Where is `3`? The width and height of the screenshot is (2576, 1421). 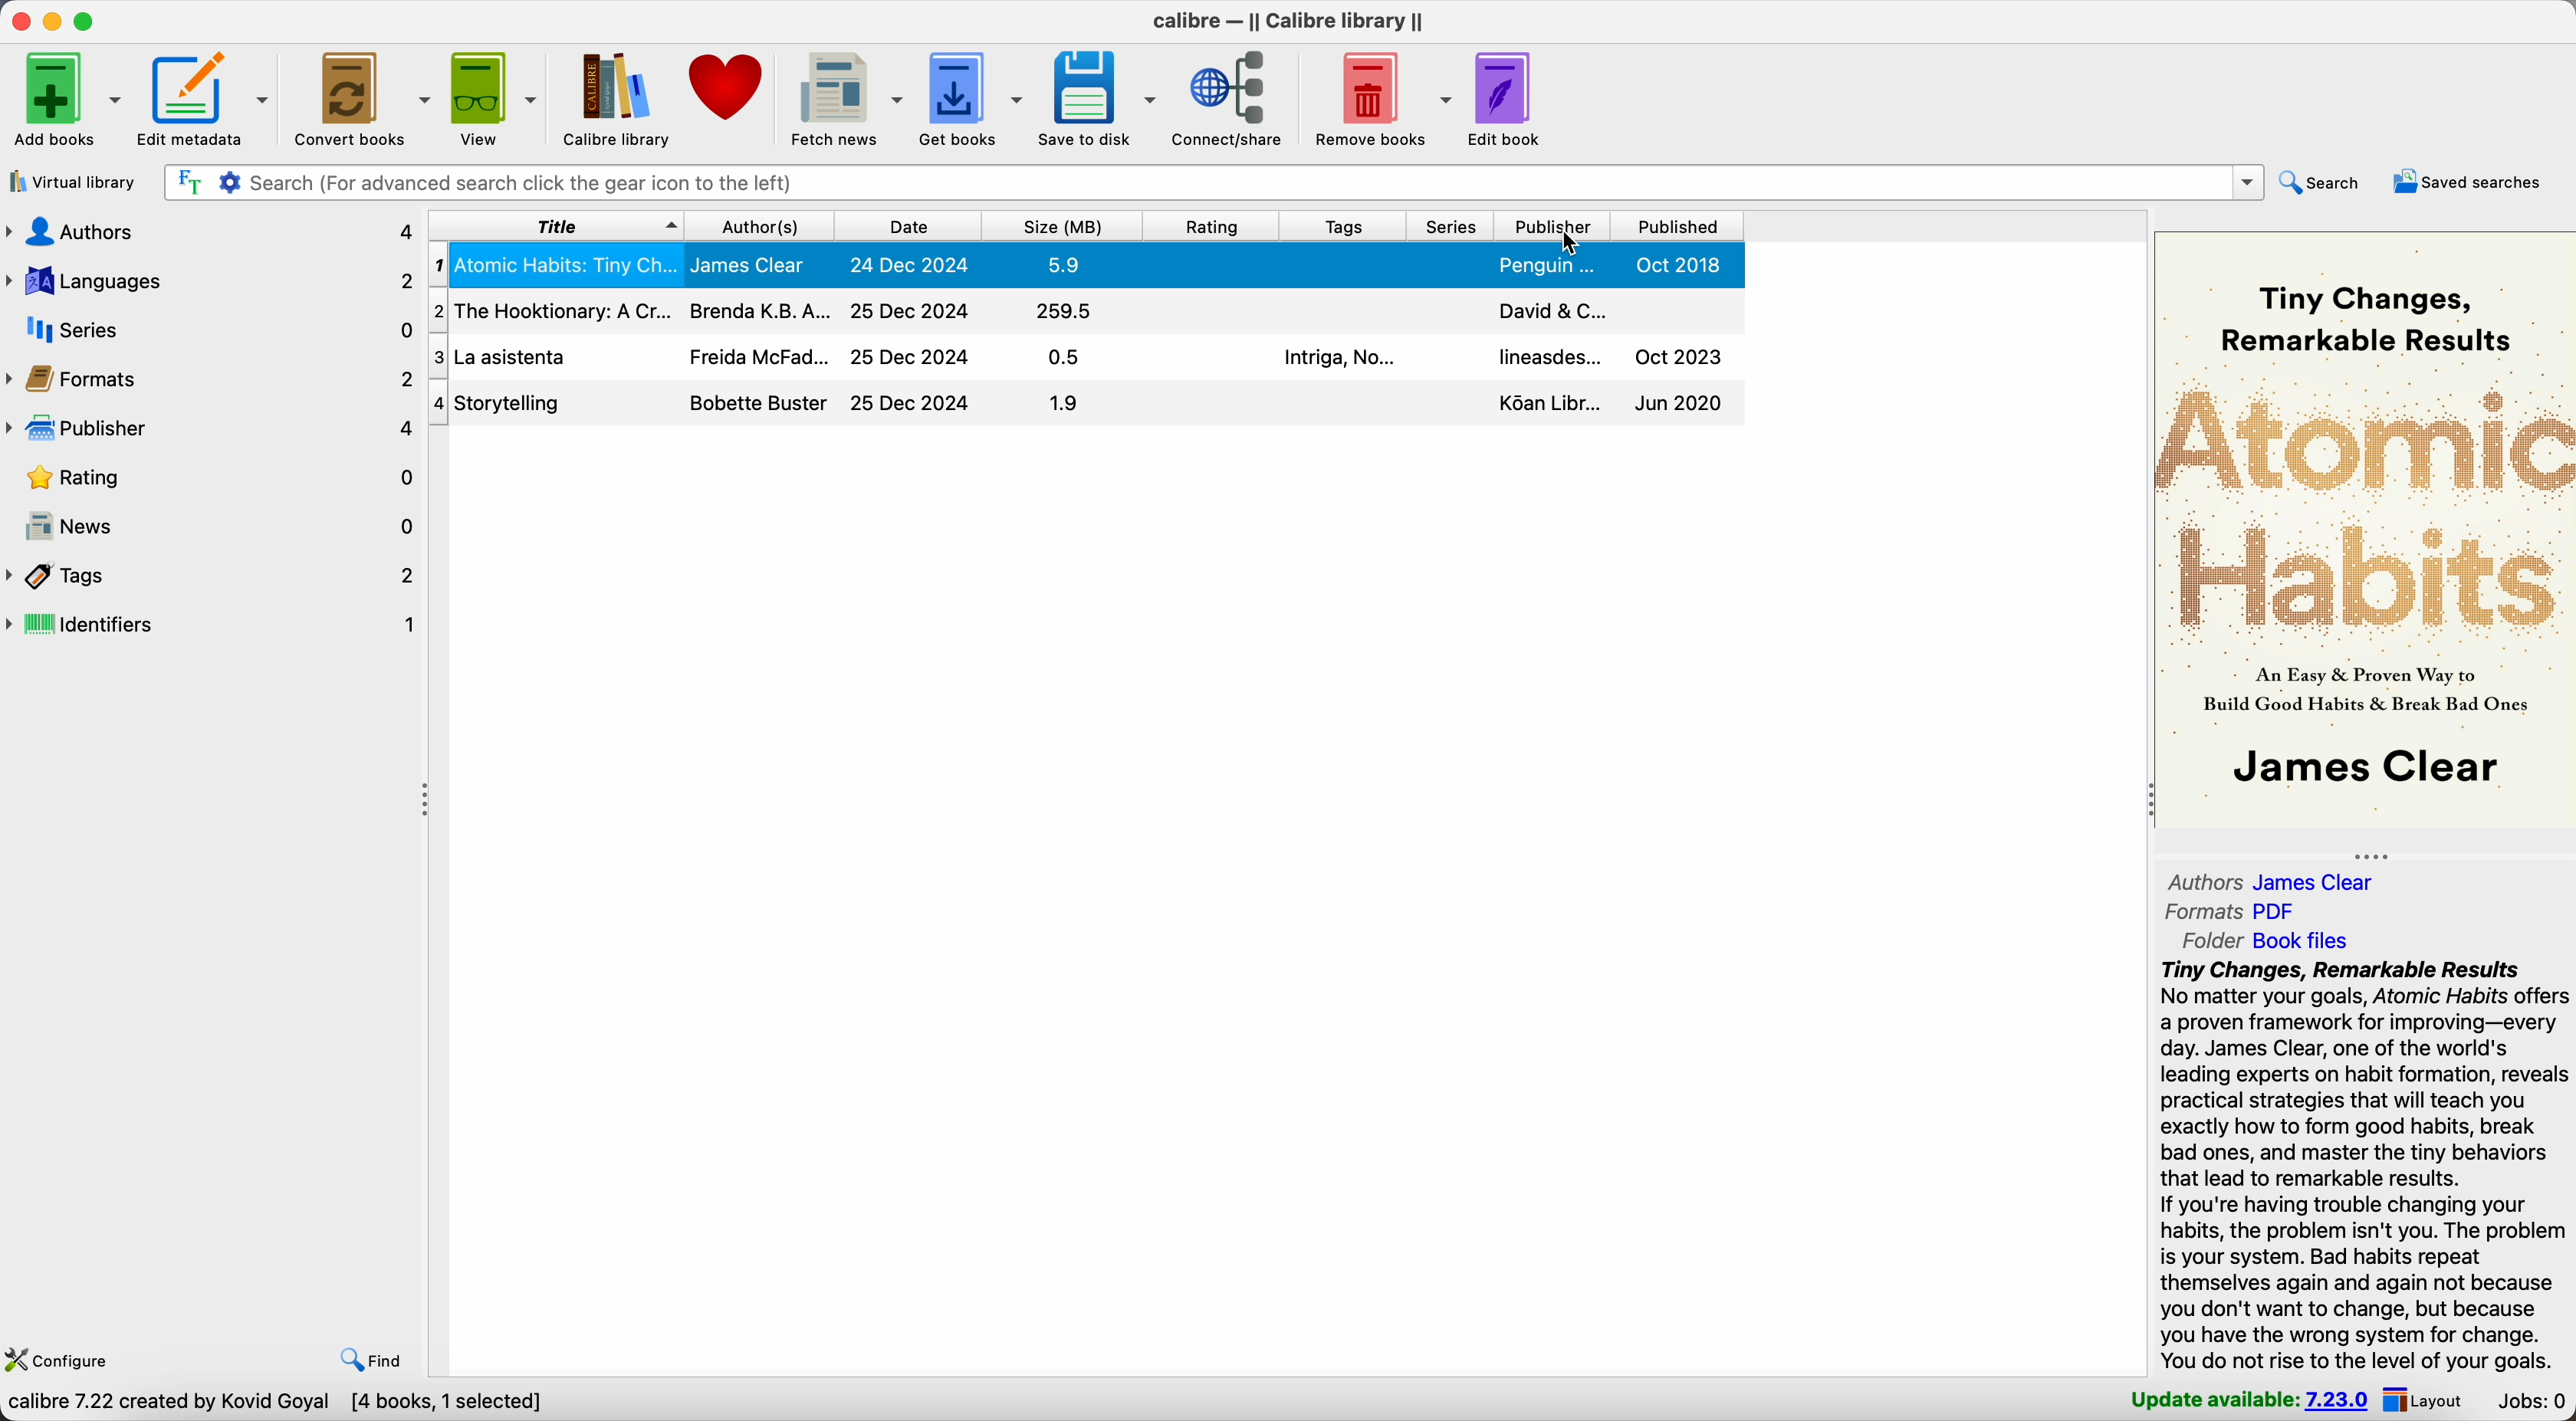 3 is located at coordinates (438, 353).